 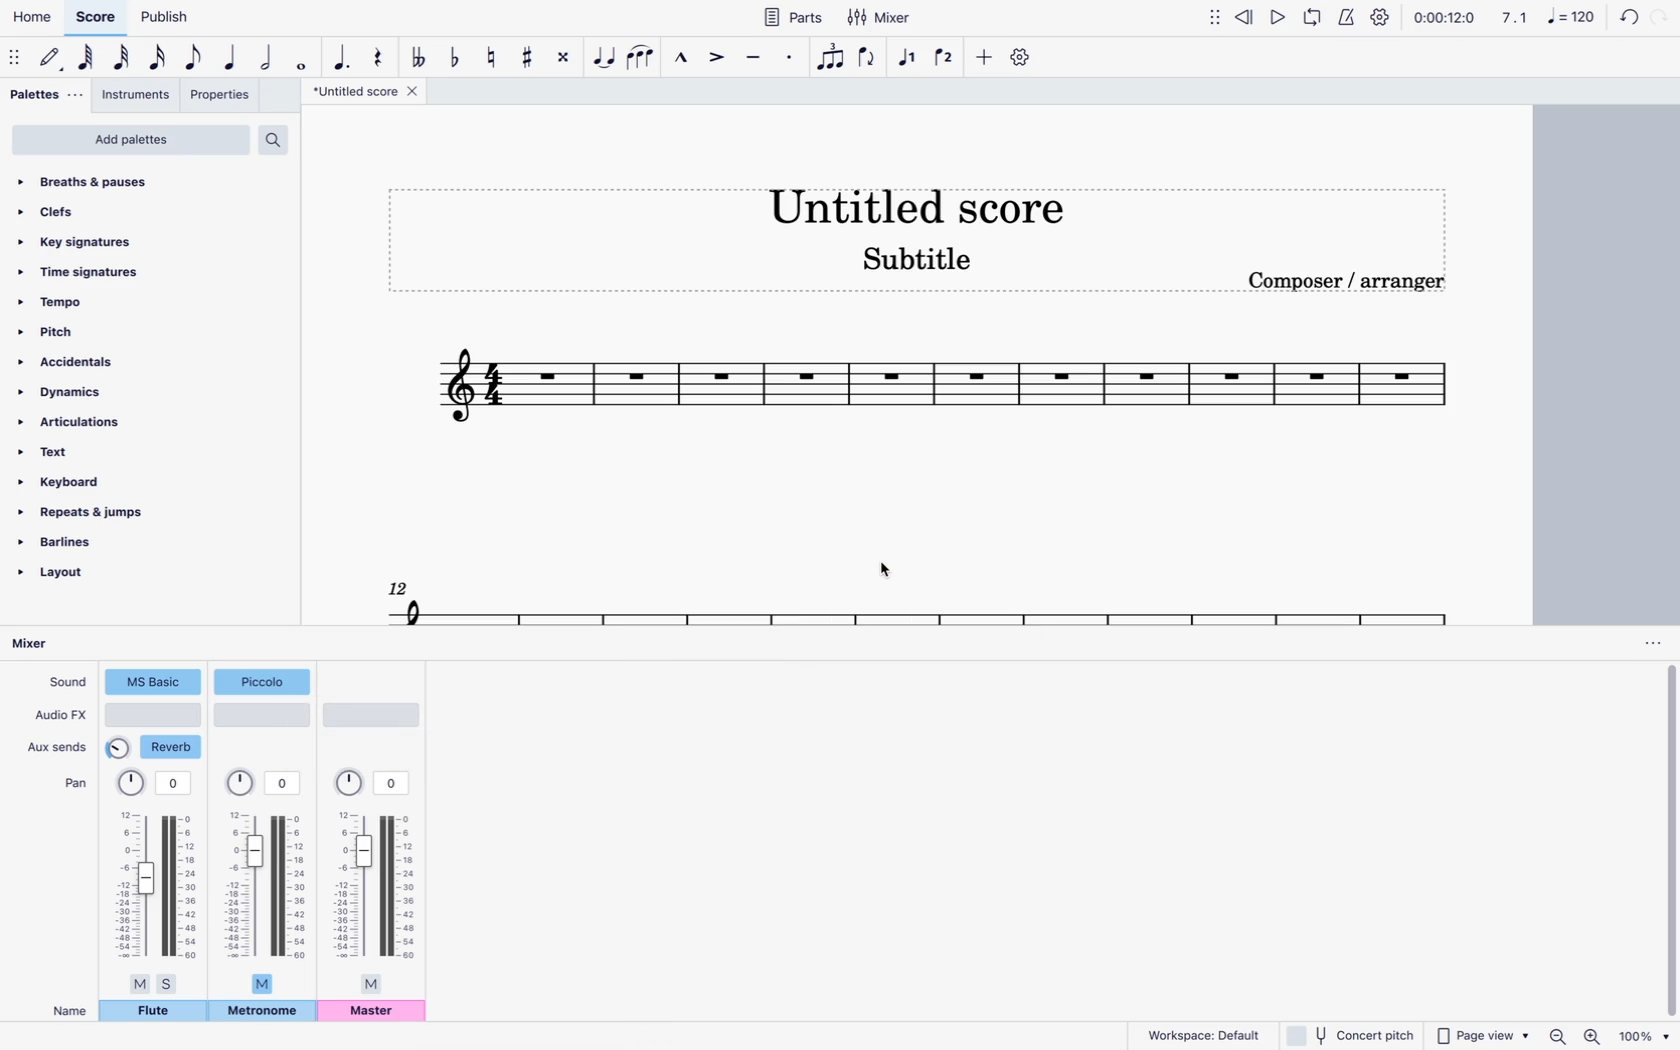 What do you see at coordinates (714, 62) in the screenshot?
I see `accent` at bounding box center [714, 62].